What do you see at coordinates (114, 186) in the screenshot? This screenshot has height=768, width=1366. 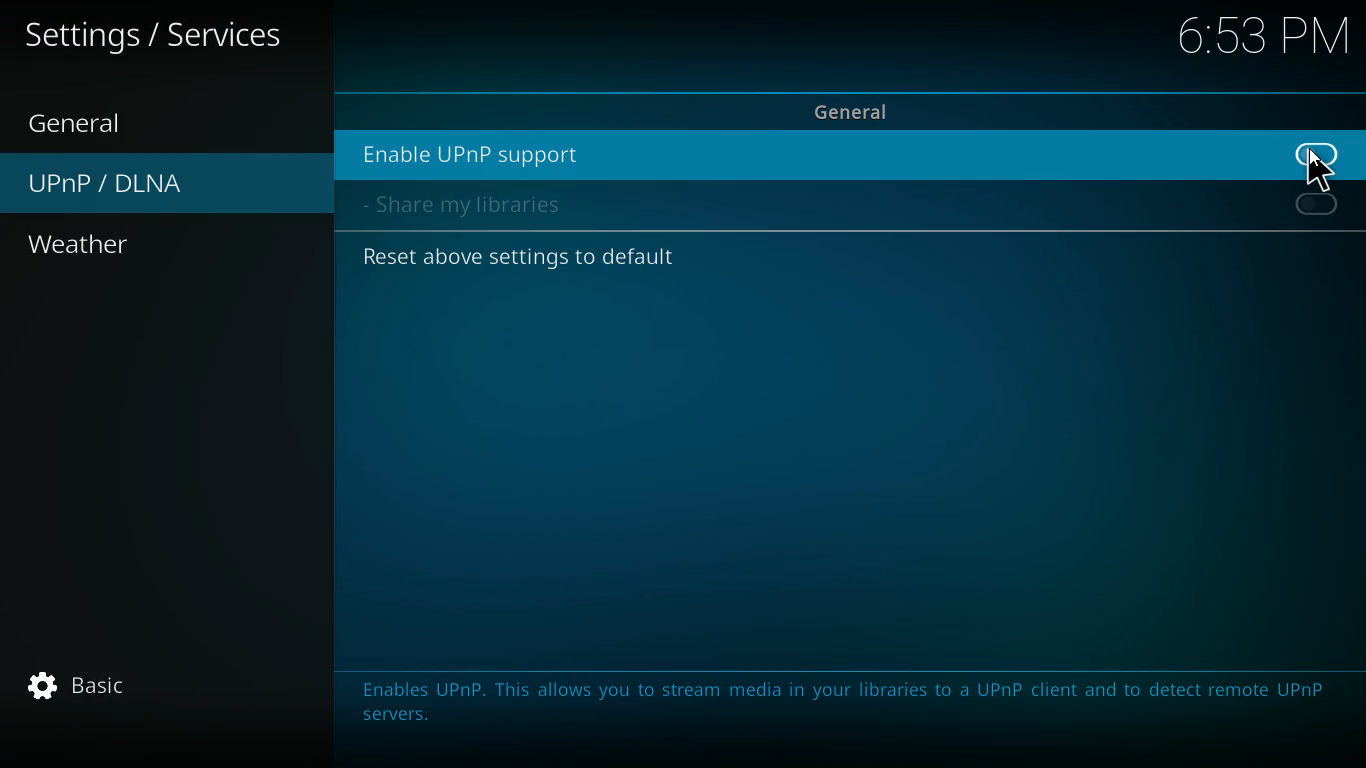 I see `upnp / dlna` at bounding box center [114, 186].